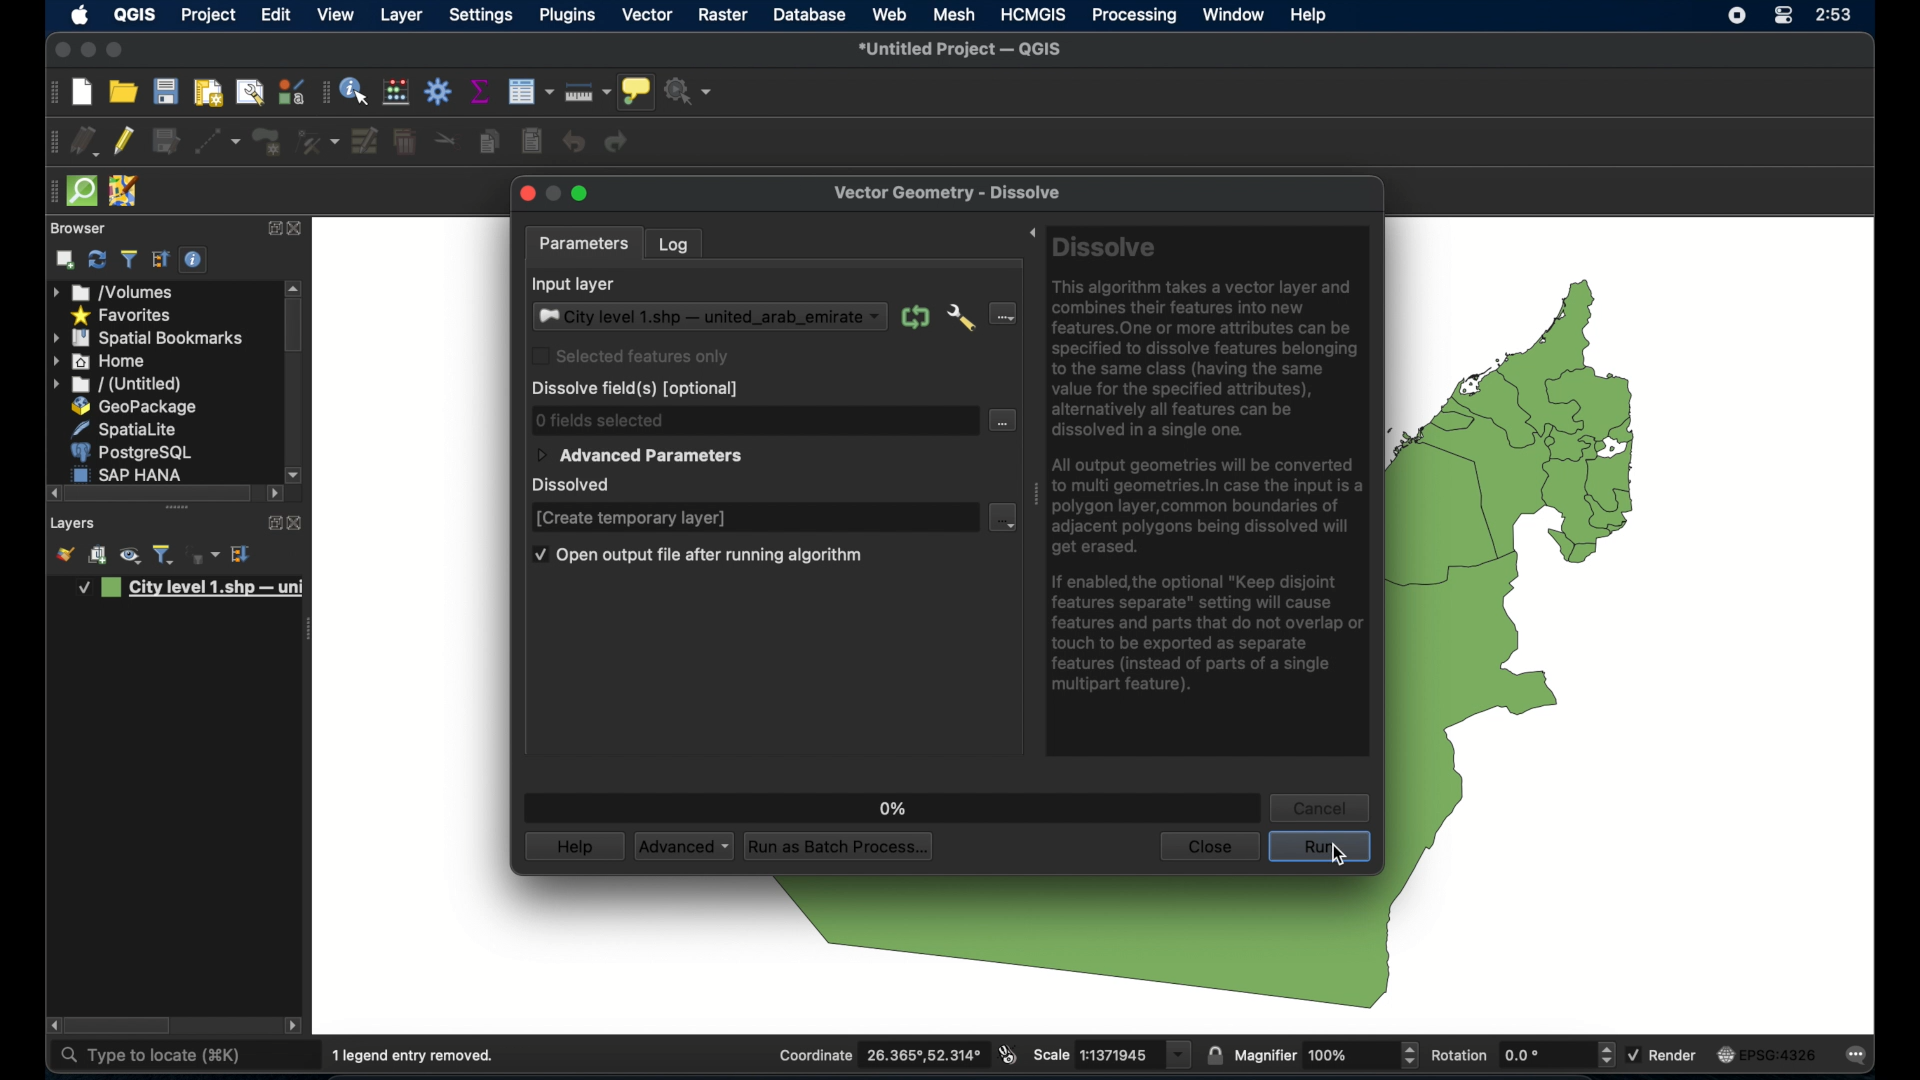 The image size is (1920, 1080). Describe the element at coordinates (295, 473) in the screenshot. I see `scroll right arrow` at that location.